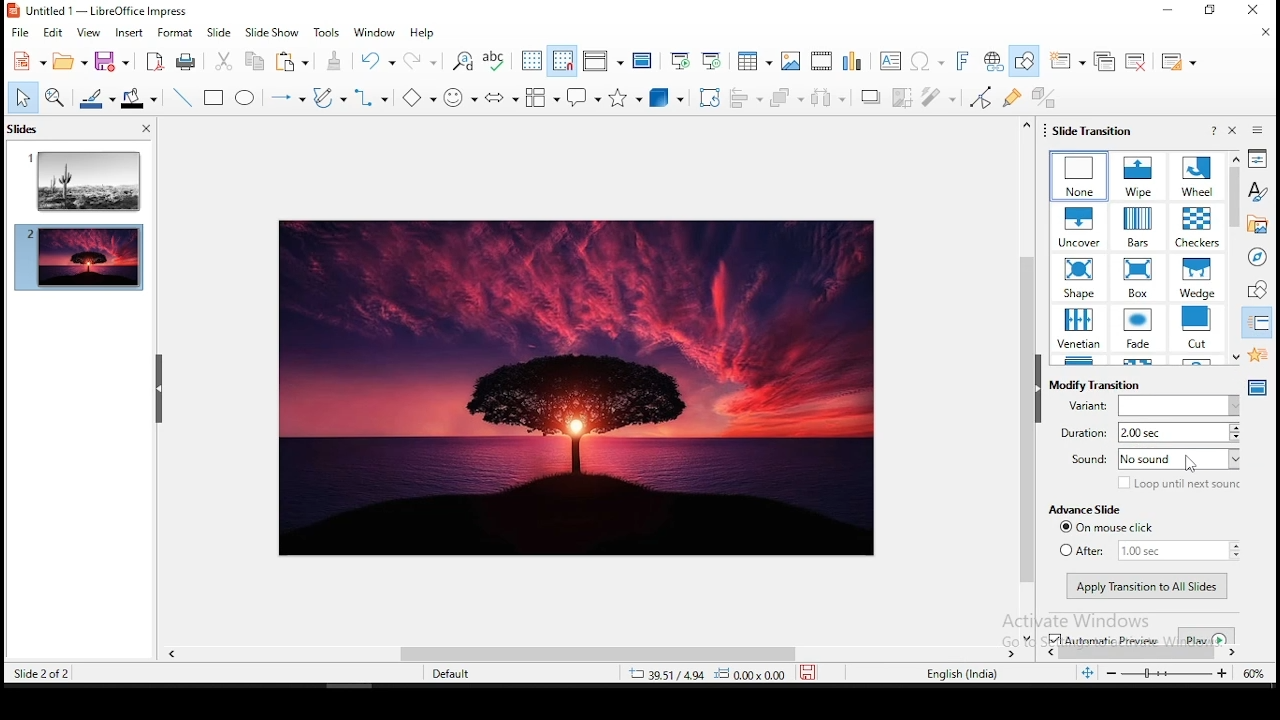 This screenshot has width=1280, height=720. I want to click on callout shapes, so click(539, 97).